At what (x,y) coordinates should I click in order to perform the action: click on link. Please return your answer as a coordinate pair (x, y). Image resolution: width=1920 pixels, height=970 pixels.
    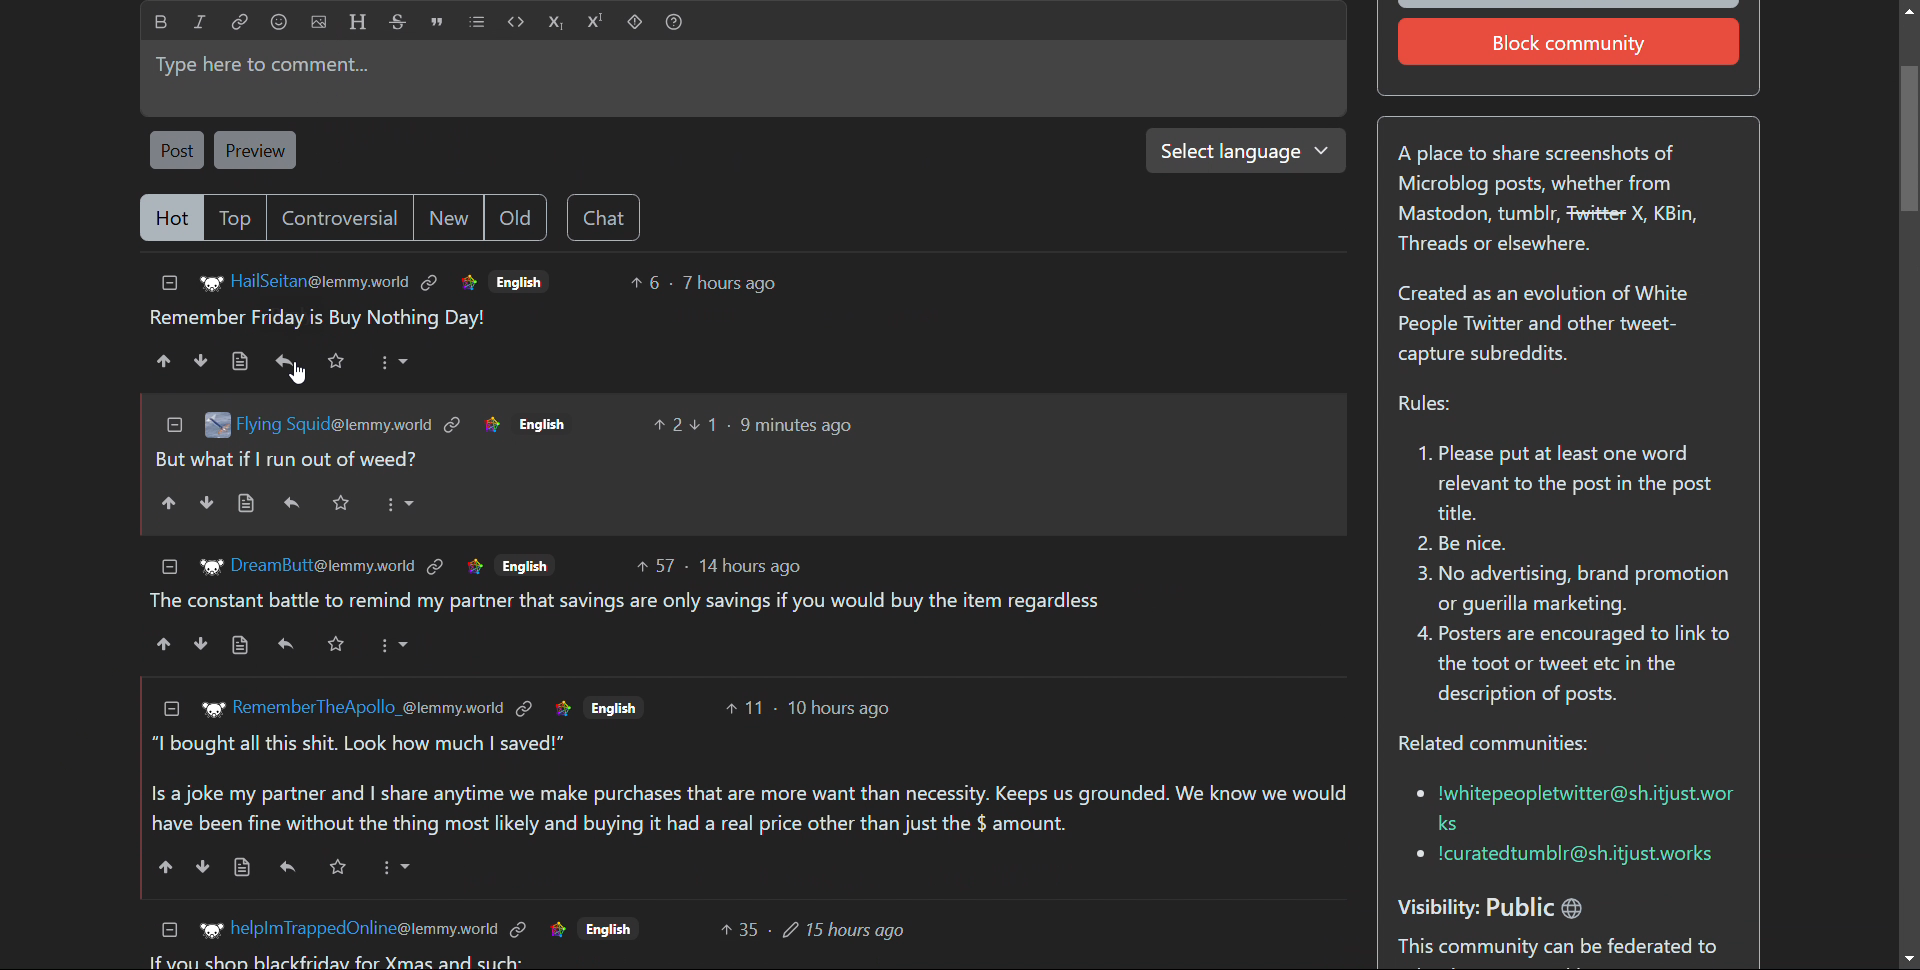
    Looking at the image, I should click on (490, 425).